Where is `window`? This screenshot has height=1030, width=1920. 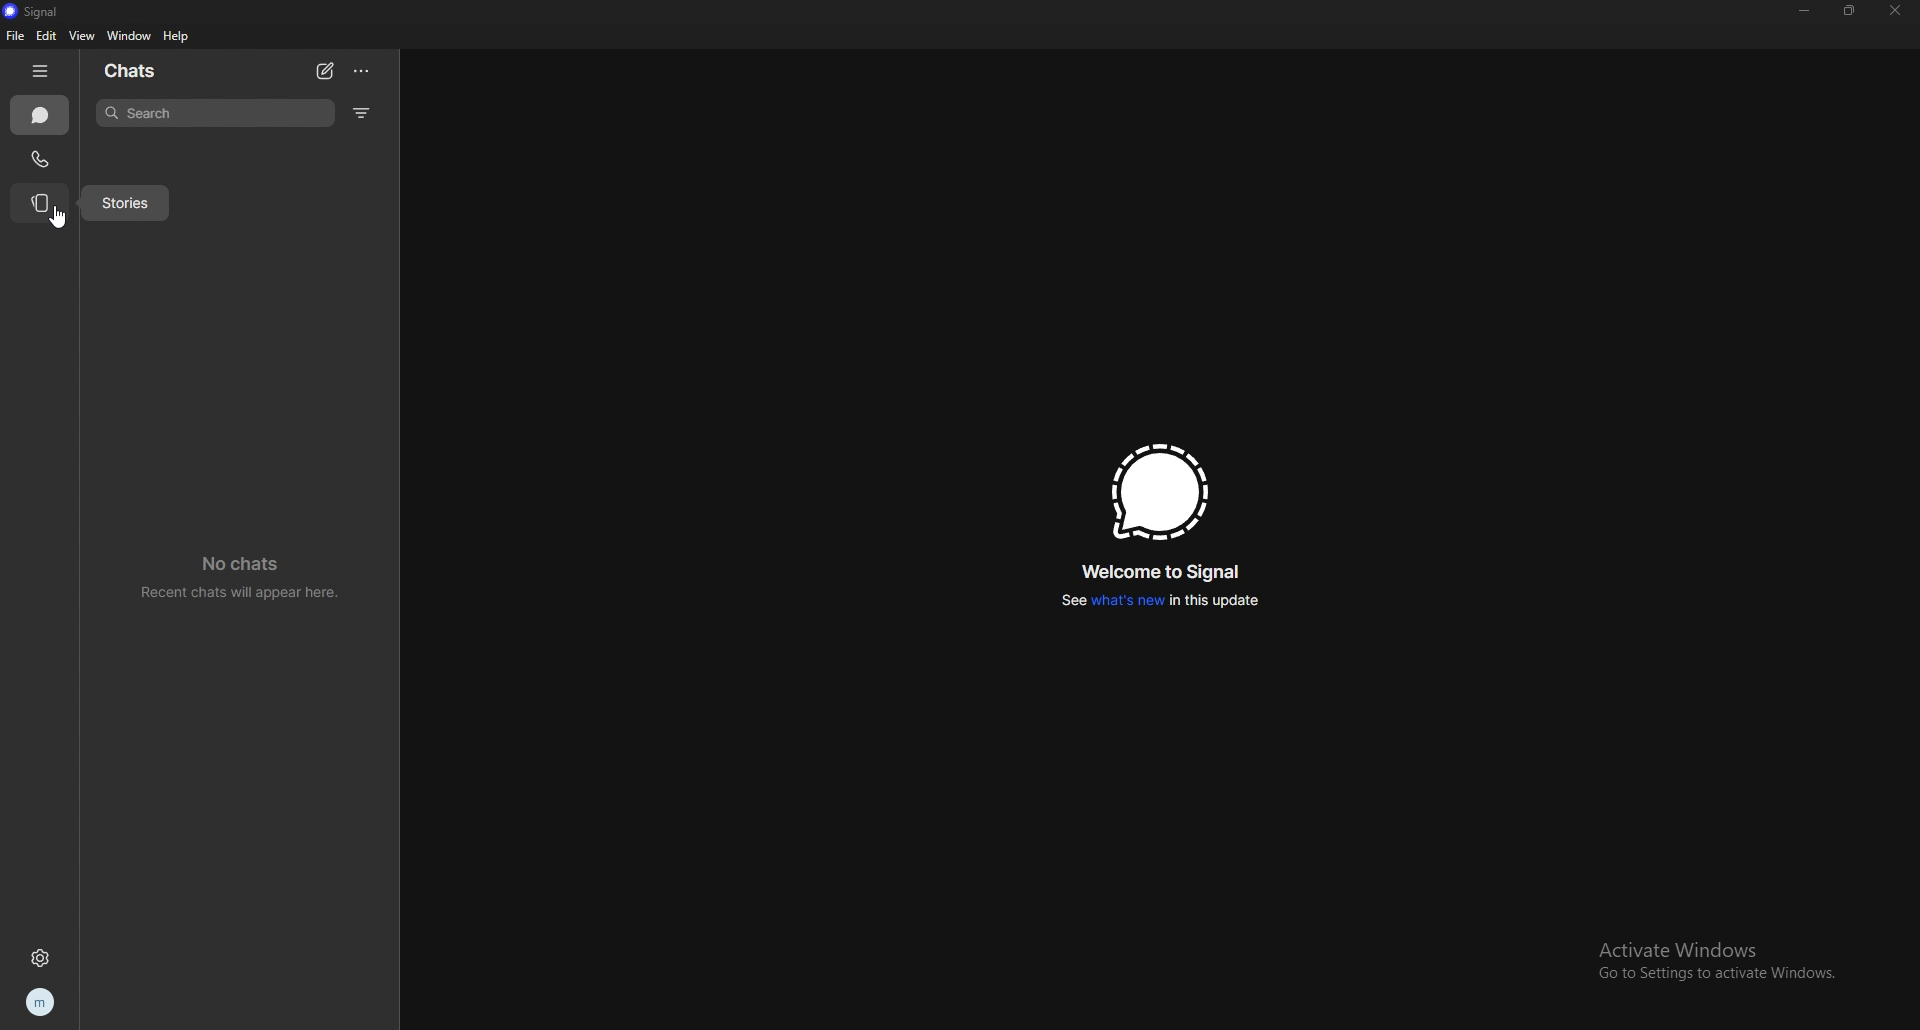
window is located at coordinates (127, 35).